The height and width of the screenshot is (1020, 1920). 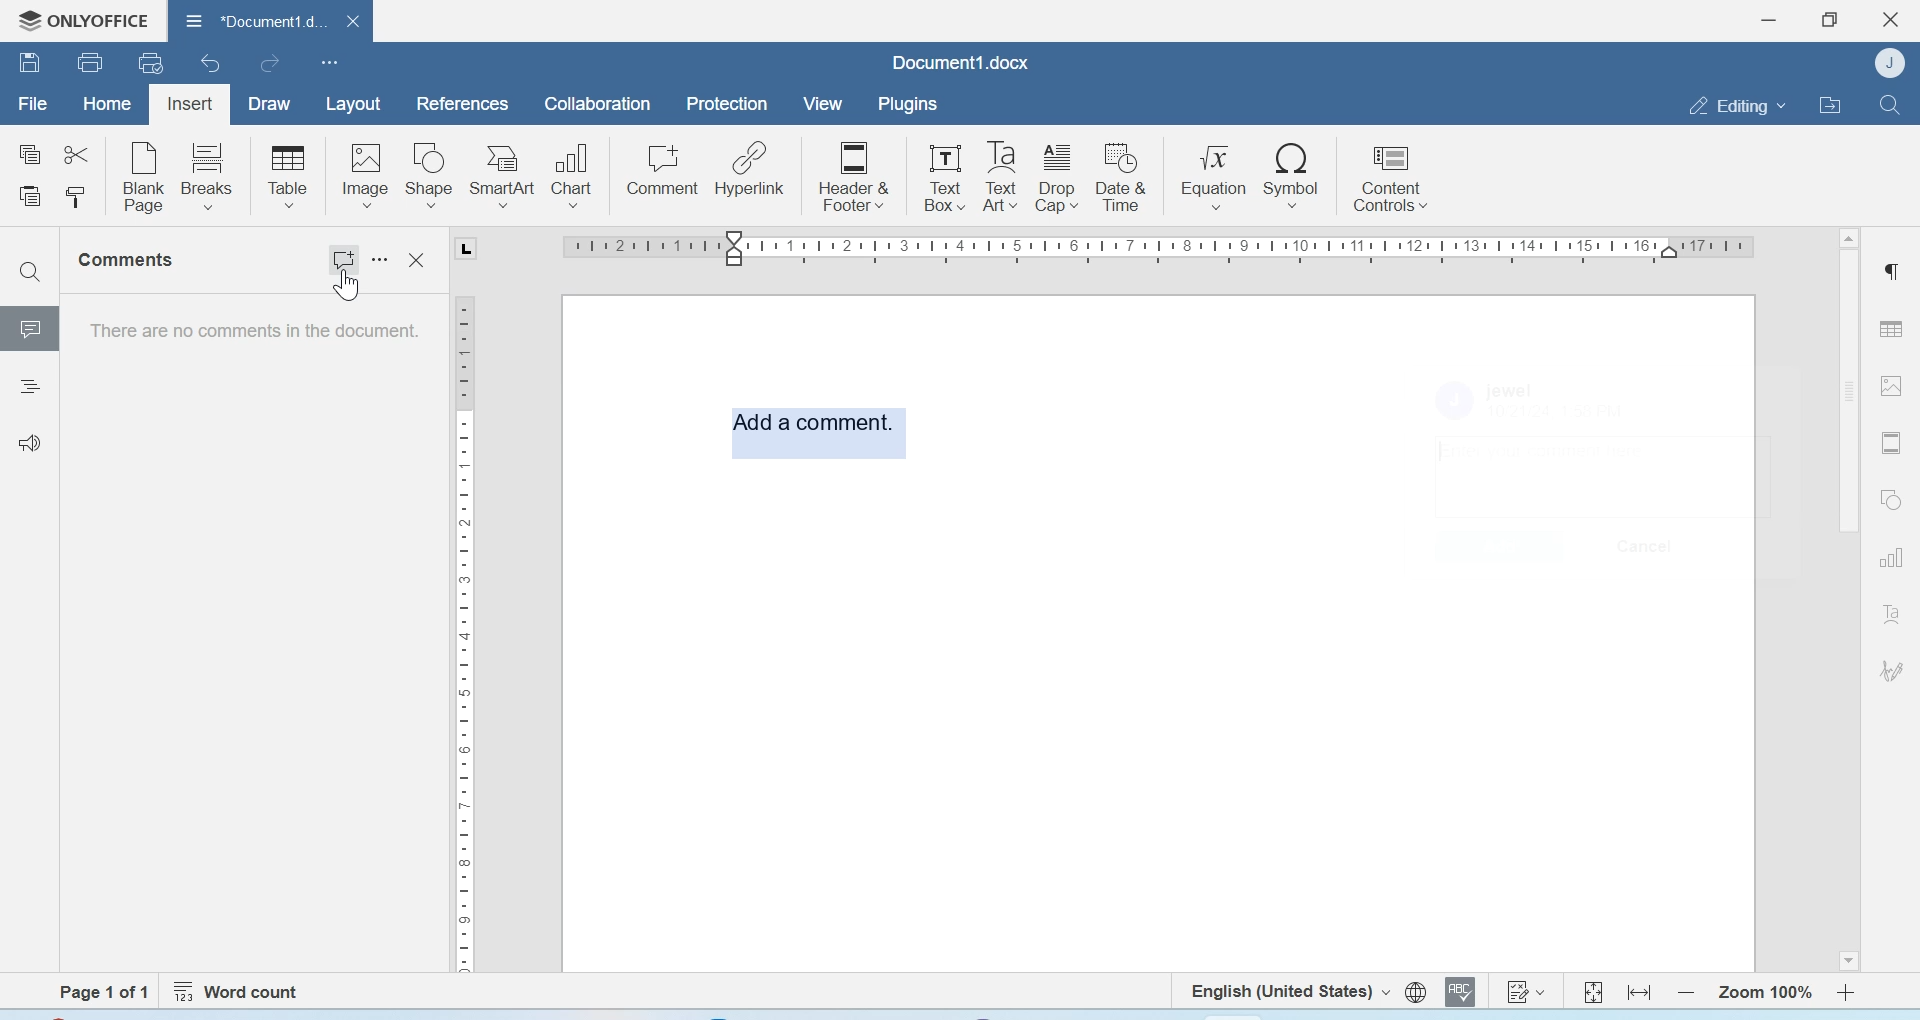 What do you see at coordinates (268, 63) in the screenshot?
I see `Redo` at bounding box center [268, 63].